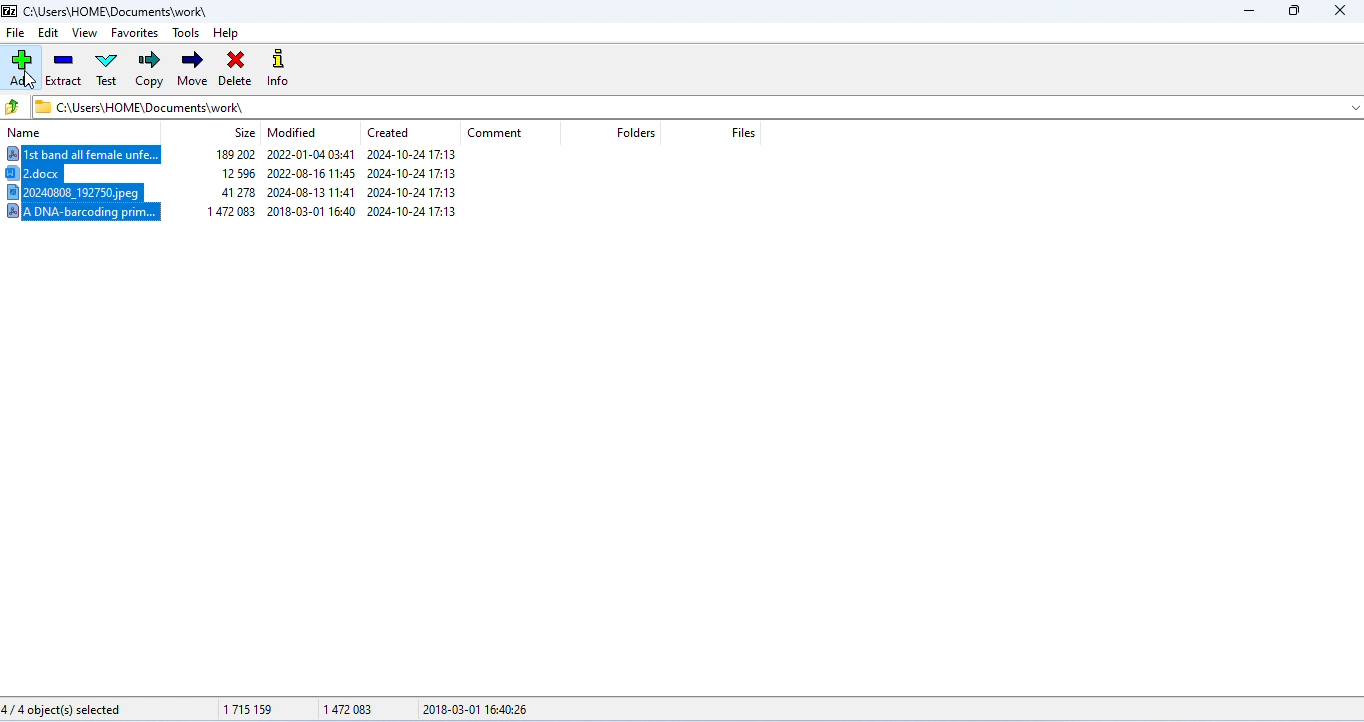  Describe the element at coordinates (14, 106) in the screenshot. I see `previous folder` at that location.